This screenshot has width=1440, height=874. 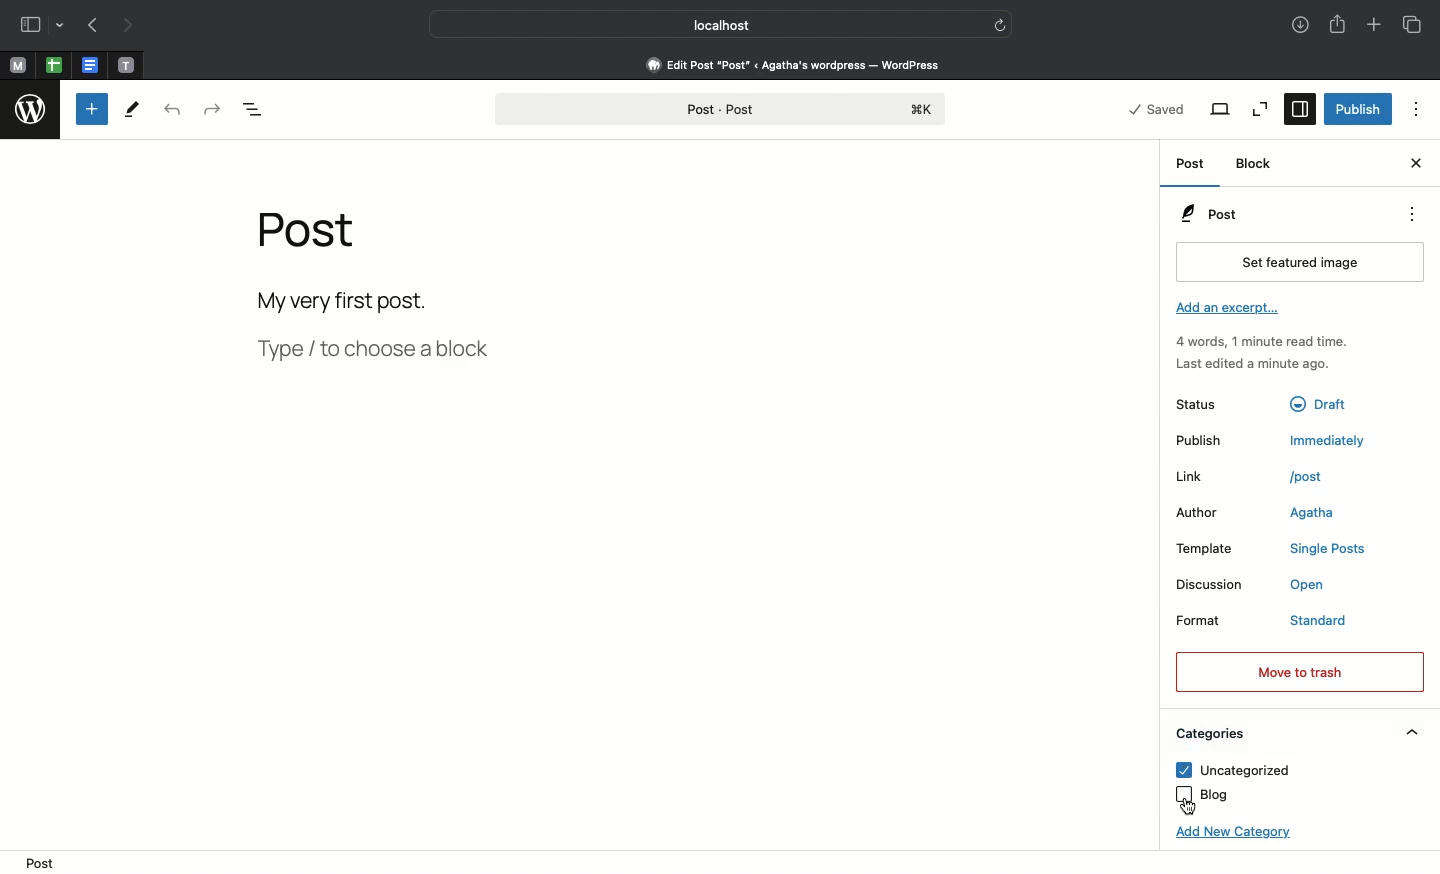 What do you see at coordinates (62, 27) in the screenshot?
I see `drop-down` at bounding box center [62, 27].